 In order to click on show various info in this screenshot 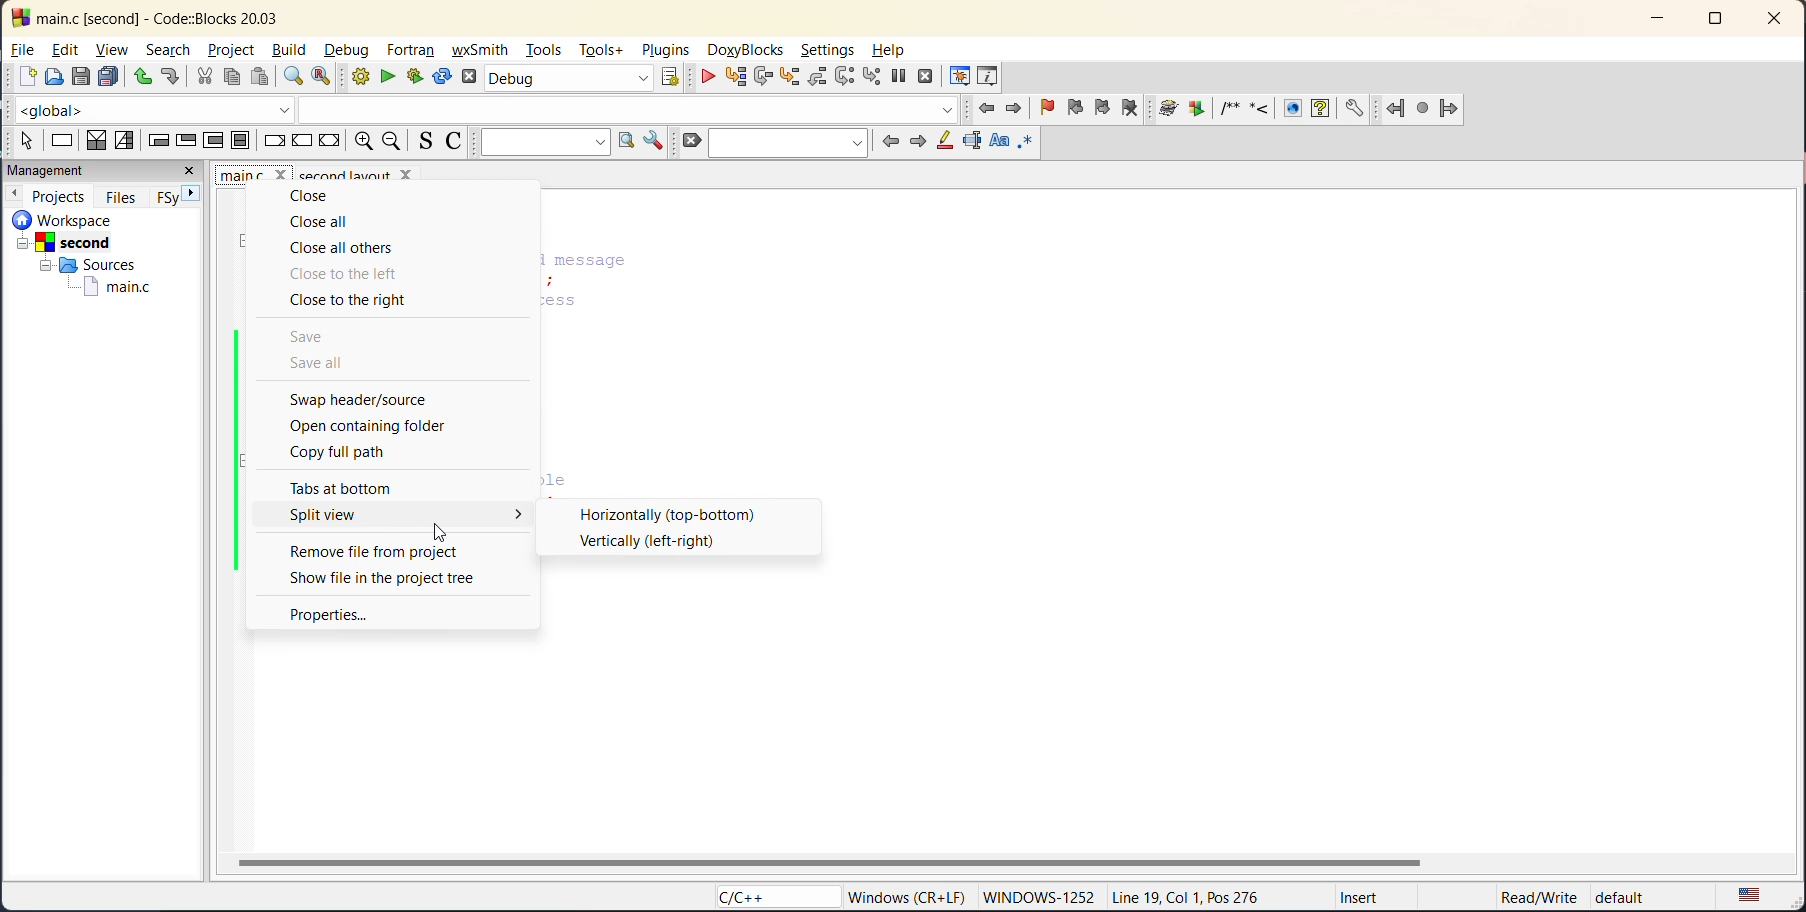, I will do `click(989, 75)`.